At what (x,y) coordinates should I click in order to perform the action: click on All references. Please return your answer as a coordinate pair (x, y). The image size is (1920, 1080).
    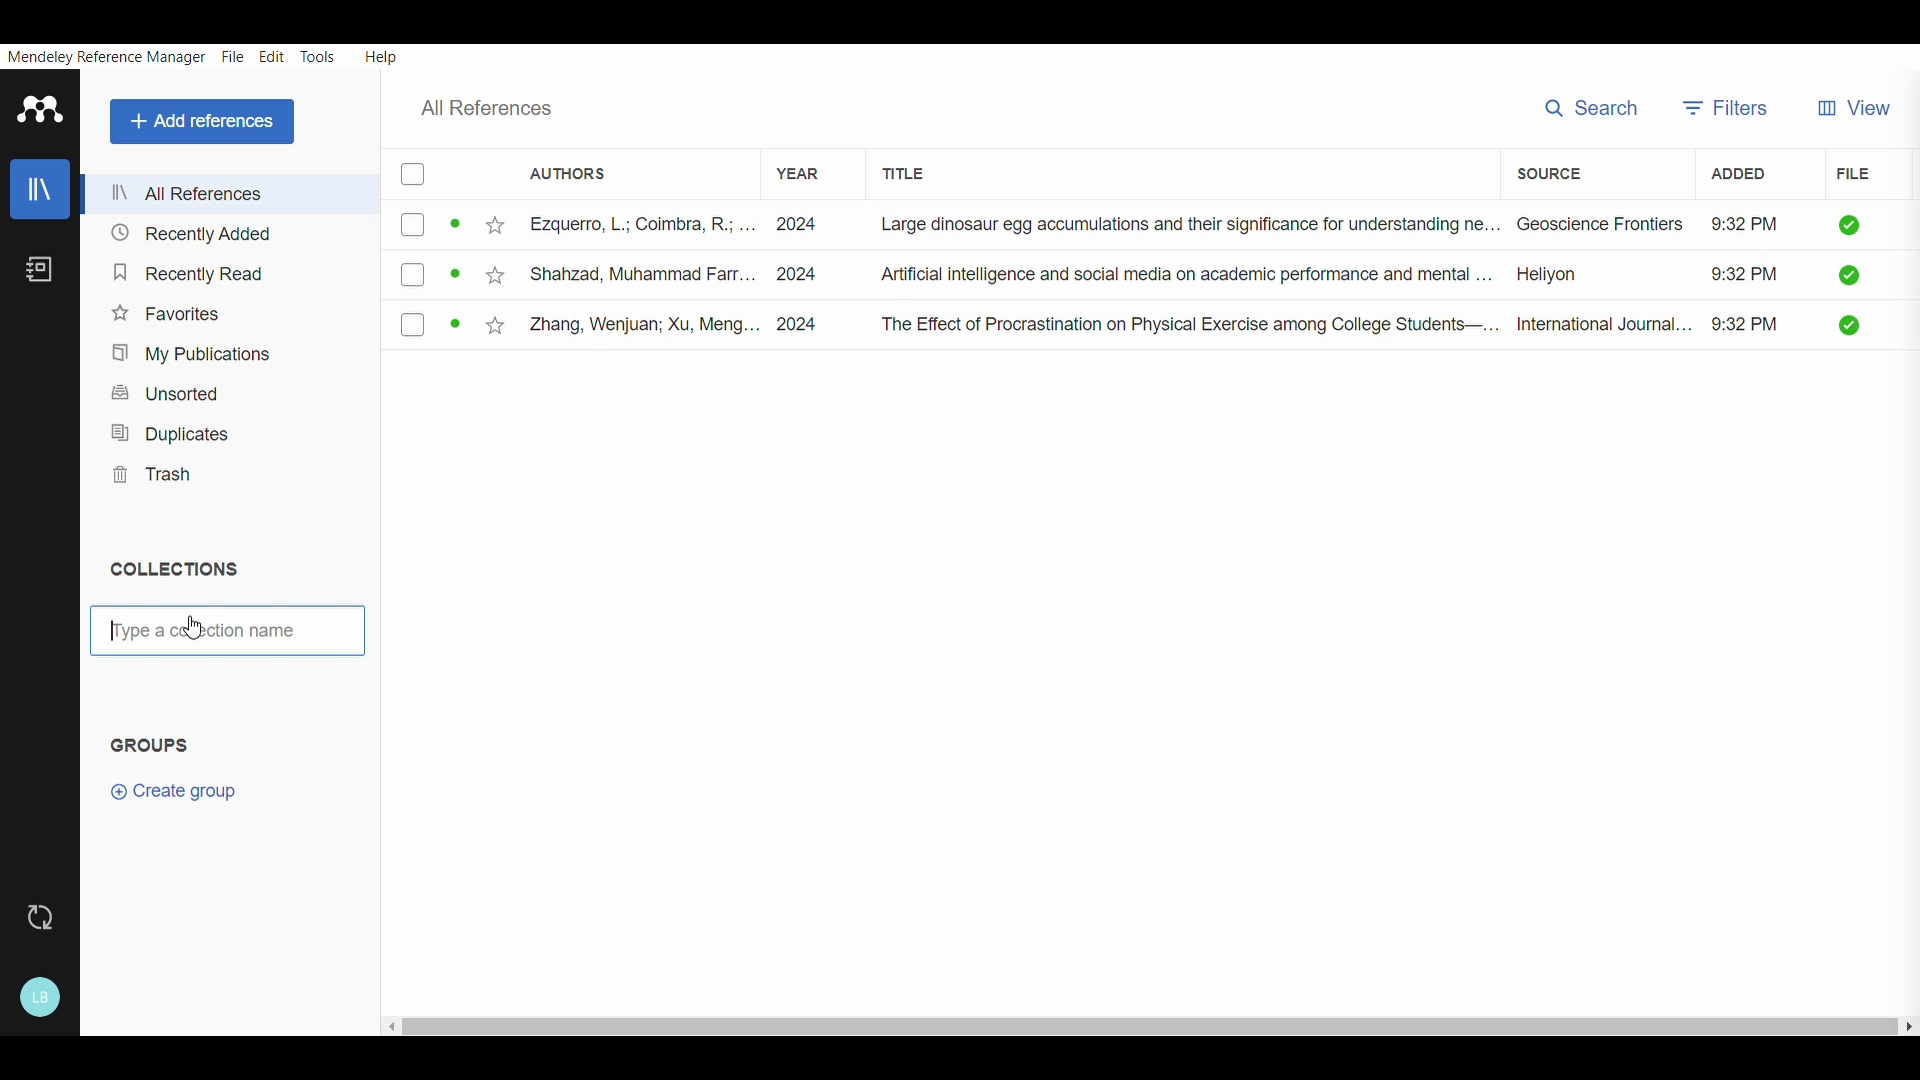
    Looking at the image, I should click on (501, 107).